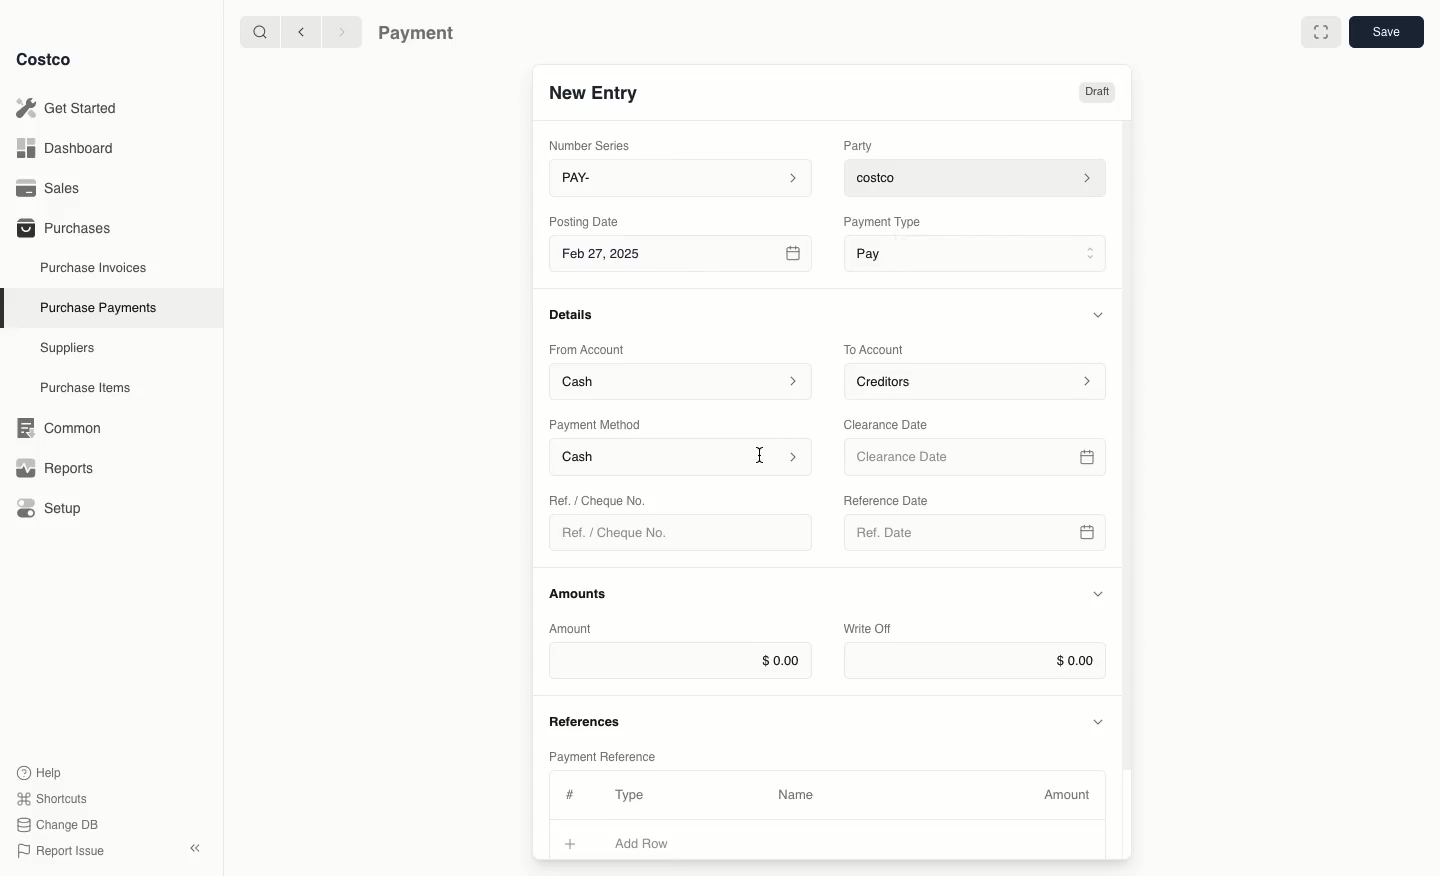 The image size is (1440, 876). Describe the element at coordinates (975, 661) in the screenshot. I see `$0.00` at that location.